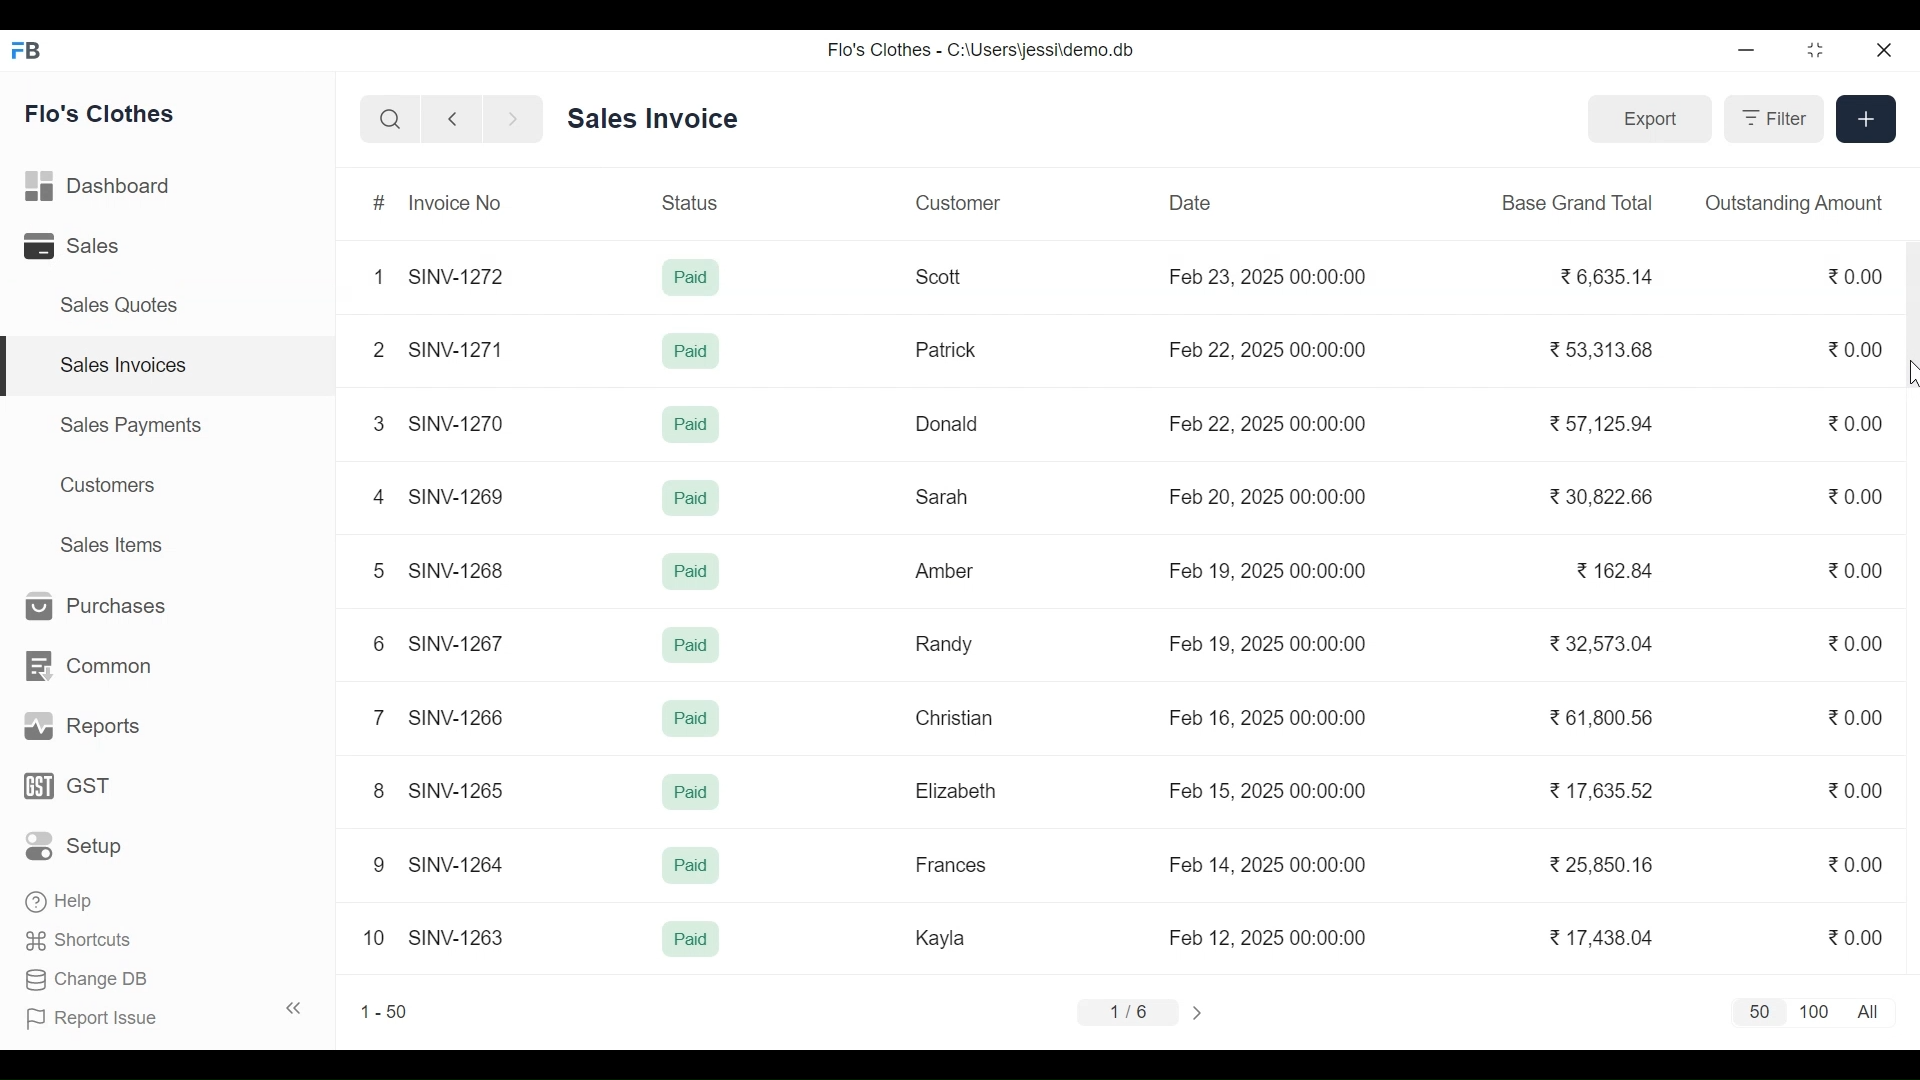  Describe the element at coordinates (1602, 937) in the screenshot. I see `17,438.04` at that location.